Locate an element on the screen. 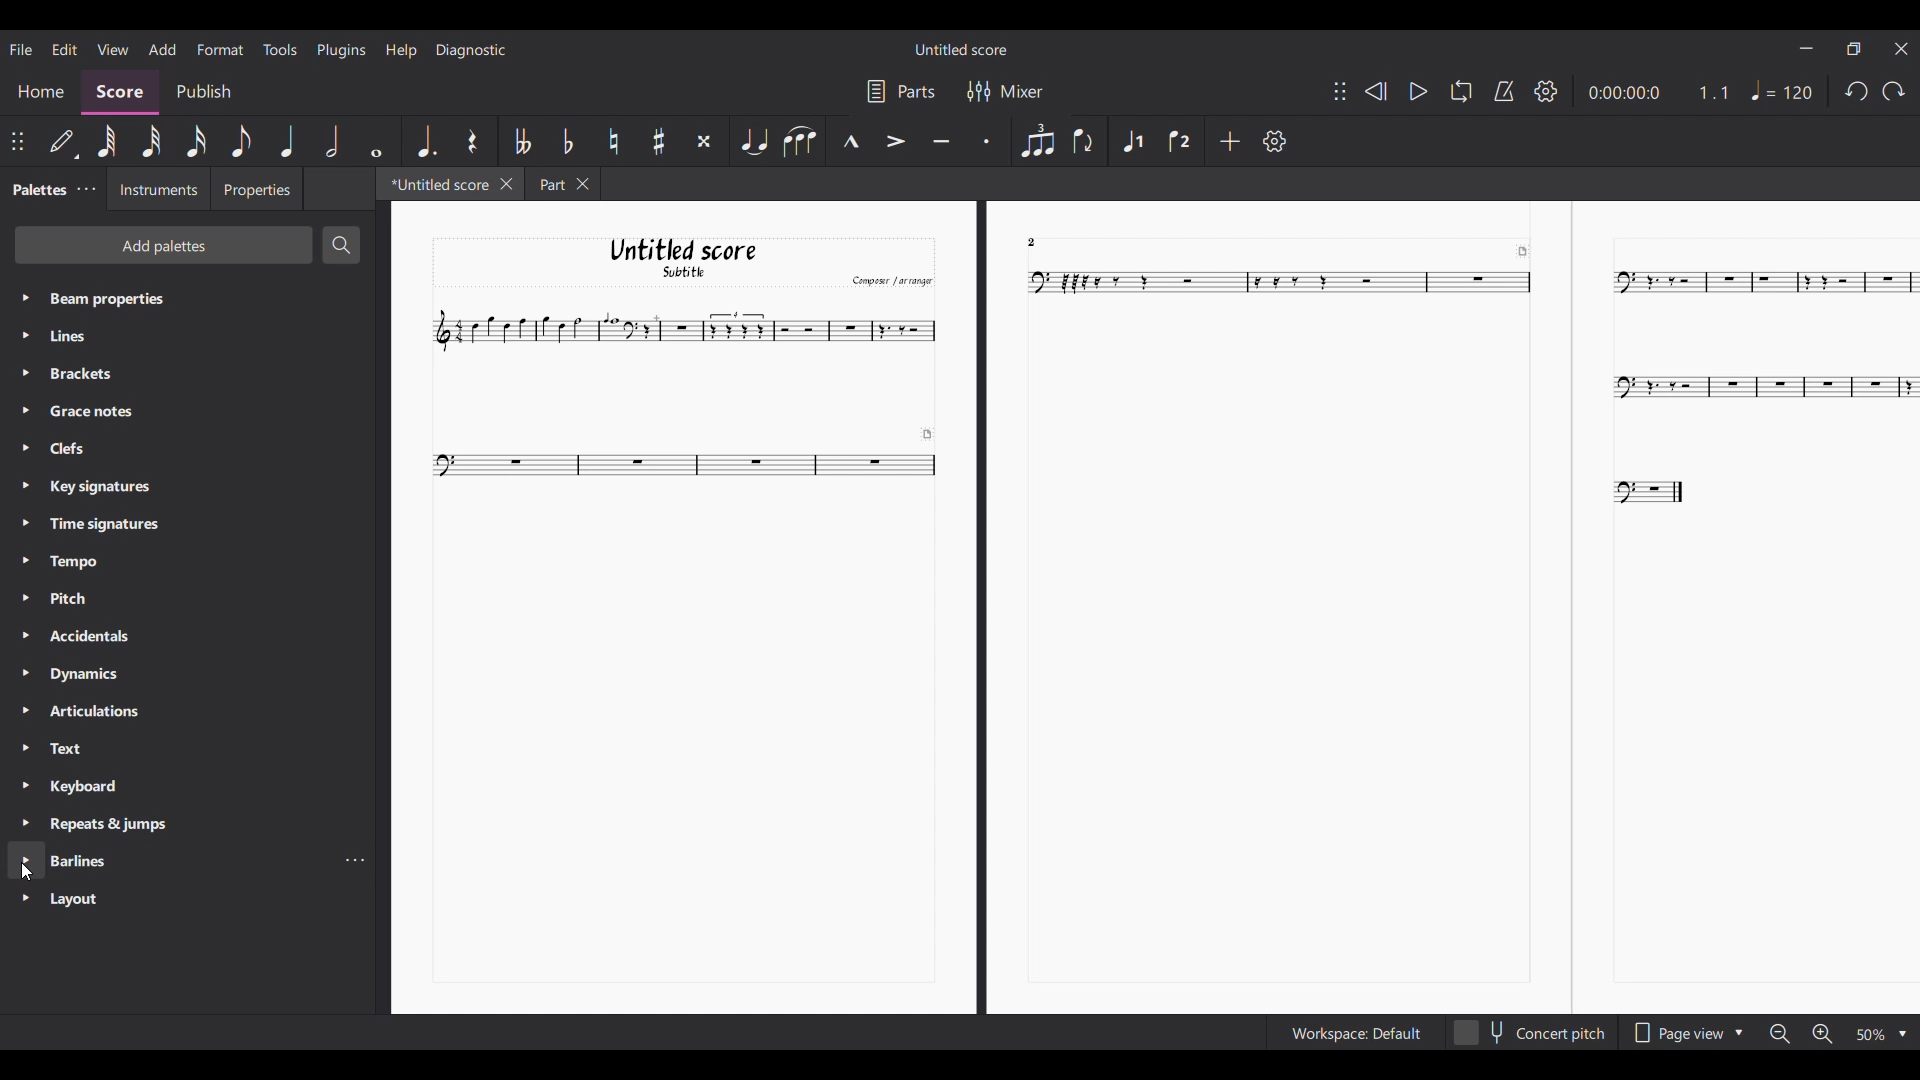  Redo is located at coordinates (1894, 91).